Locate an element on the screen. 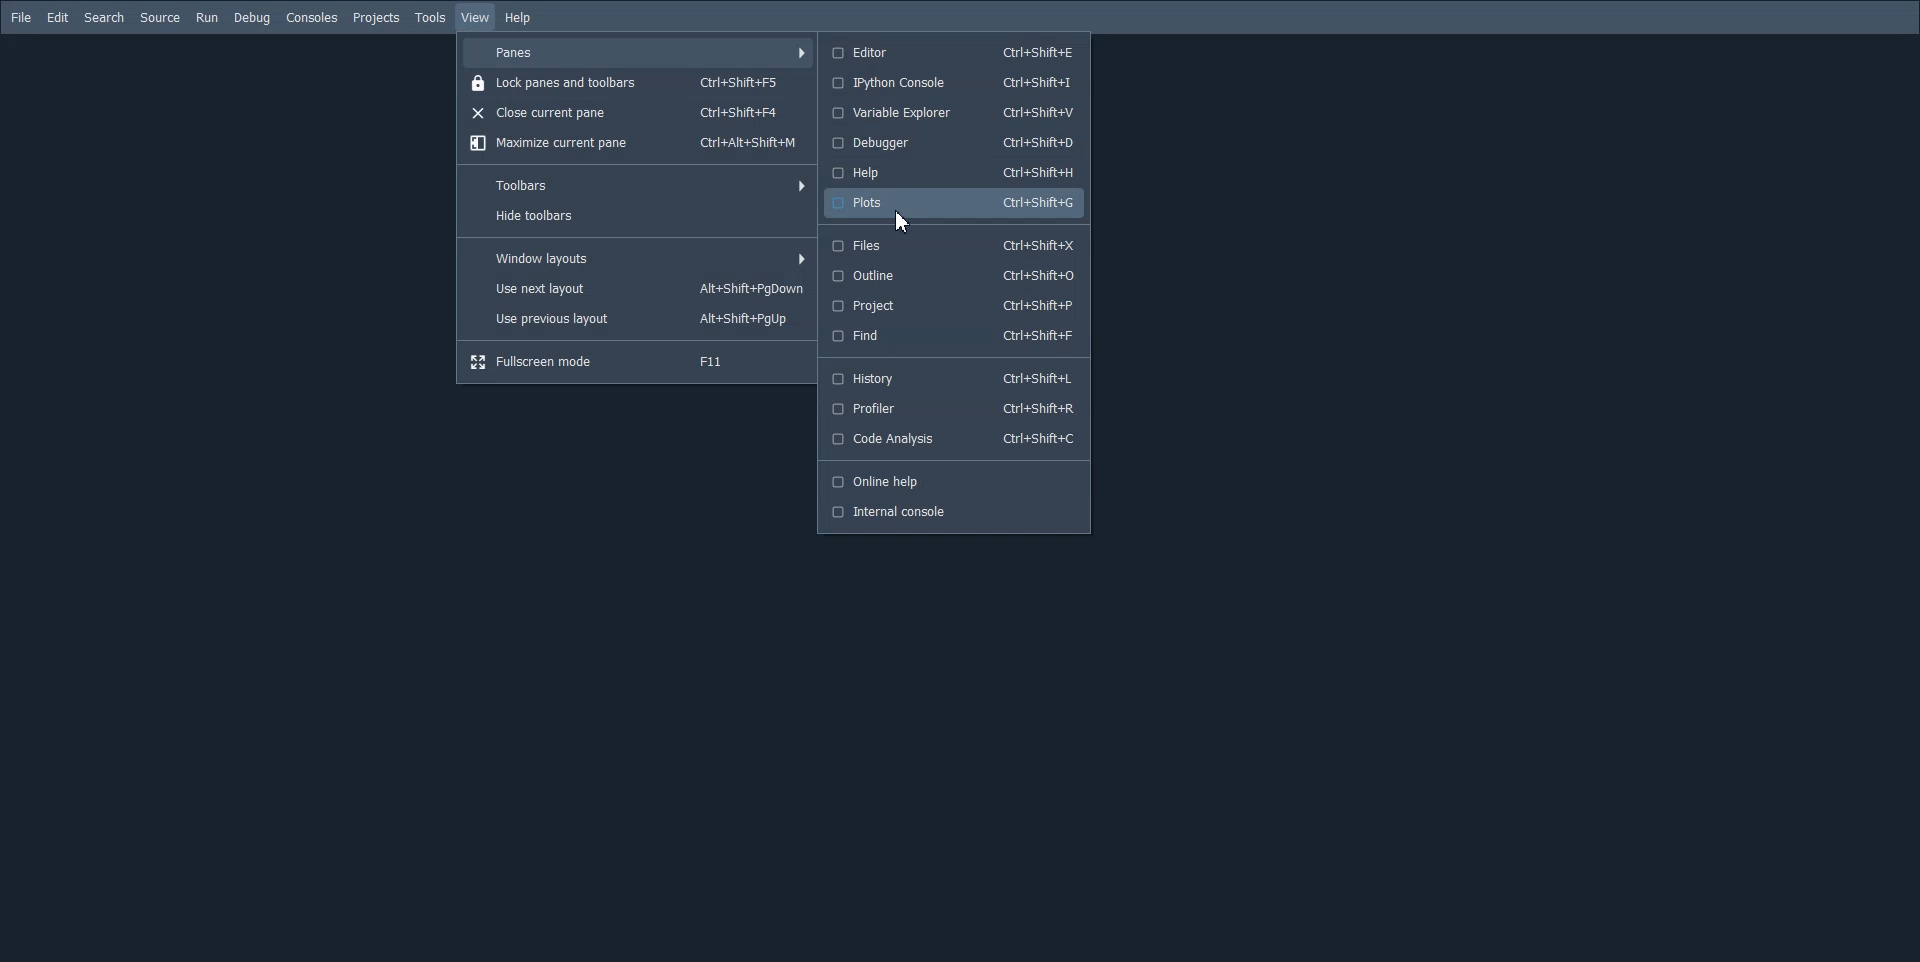 The height and width of the screenshot is (962, 1920). Debug is located at coordinates (252, 18).